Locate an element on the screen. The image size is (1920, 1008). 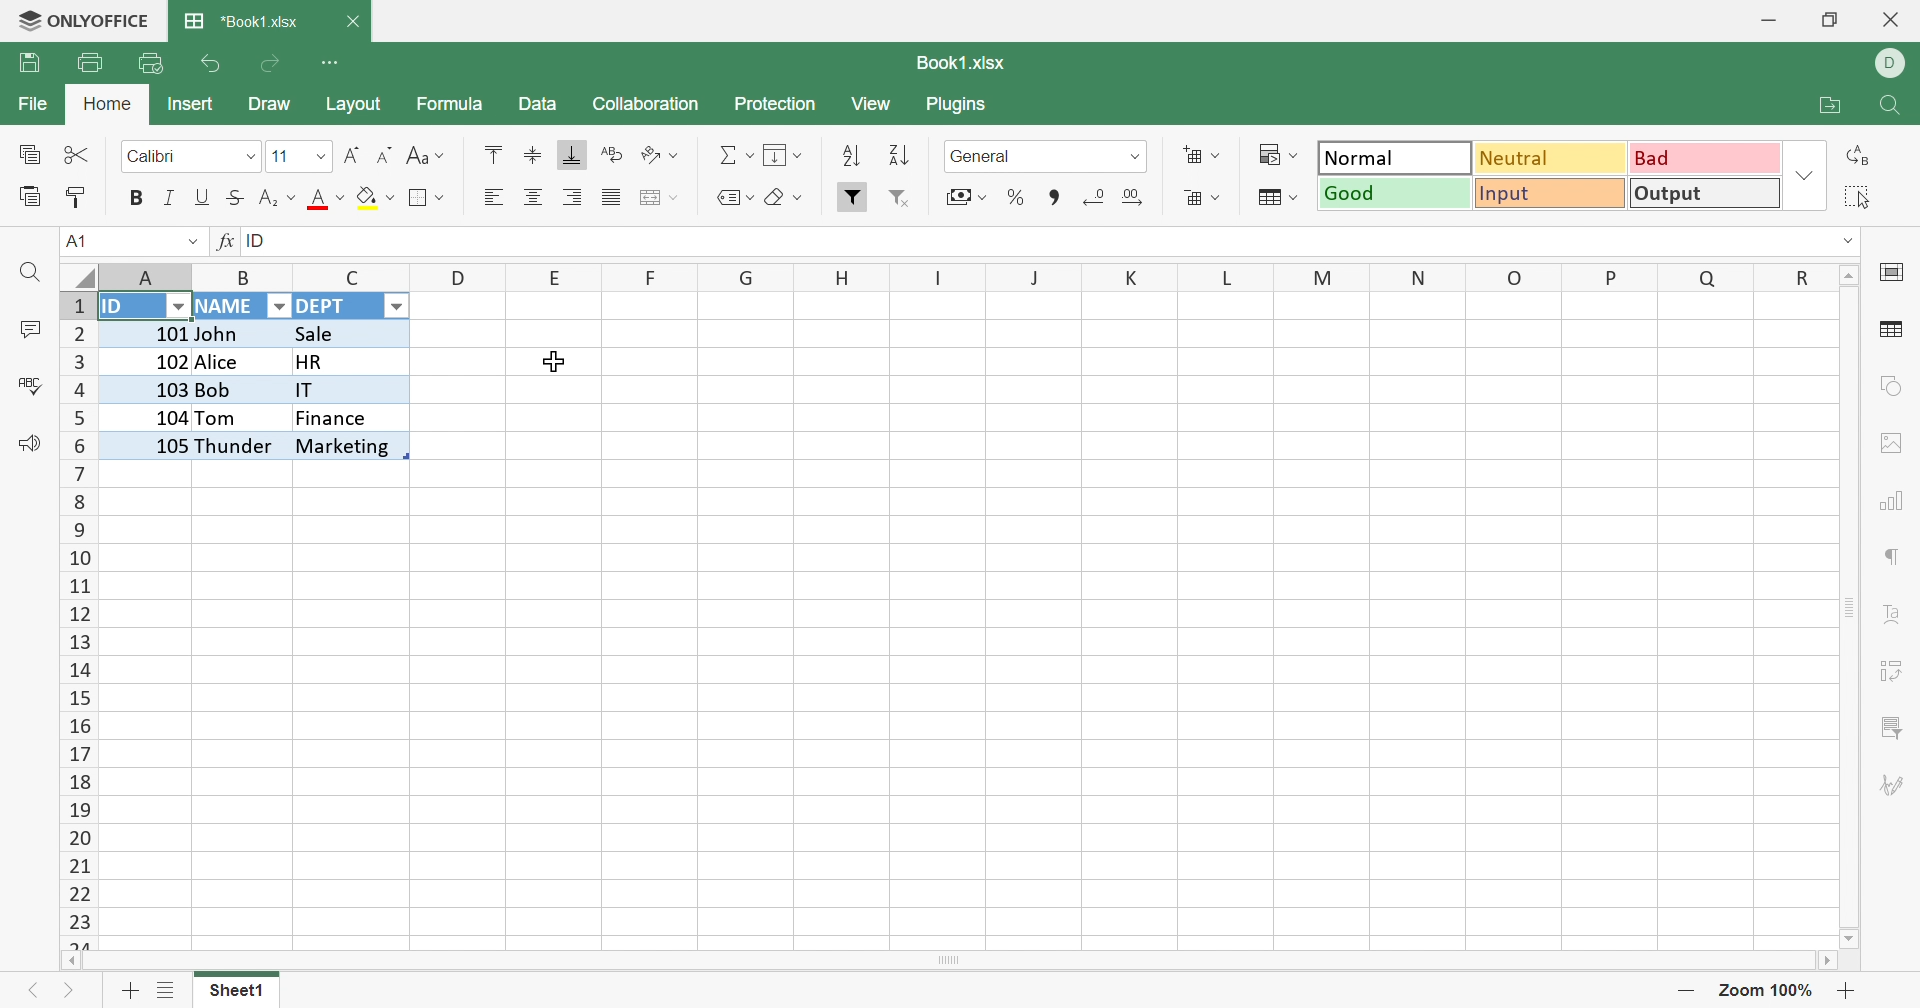
Paste is located at coordinates (28, 195).